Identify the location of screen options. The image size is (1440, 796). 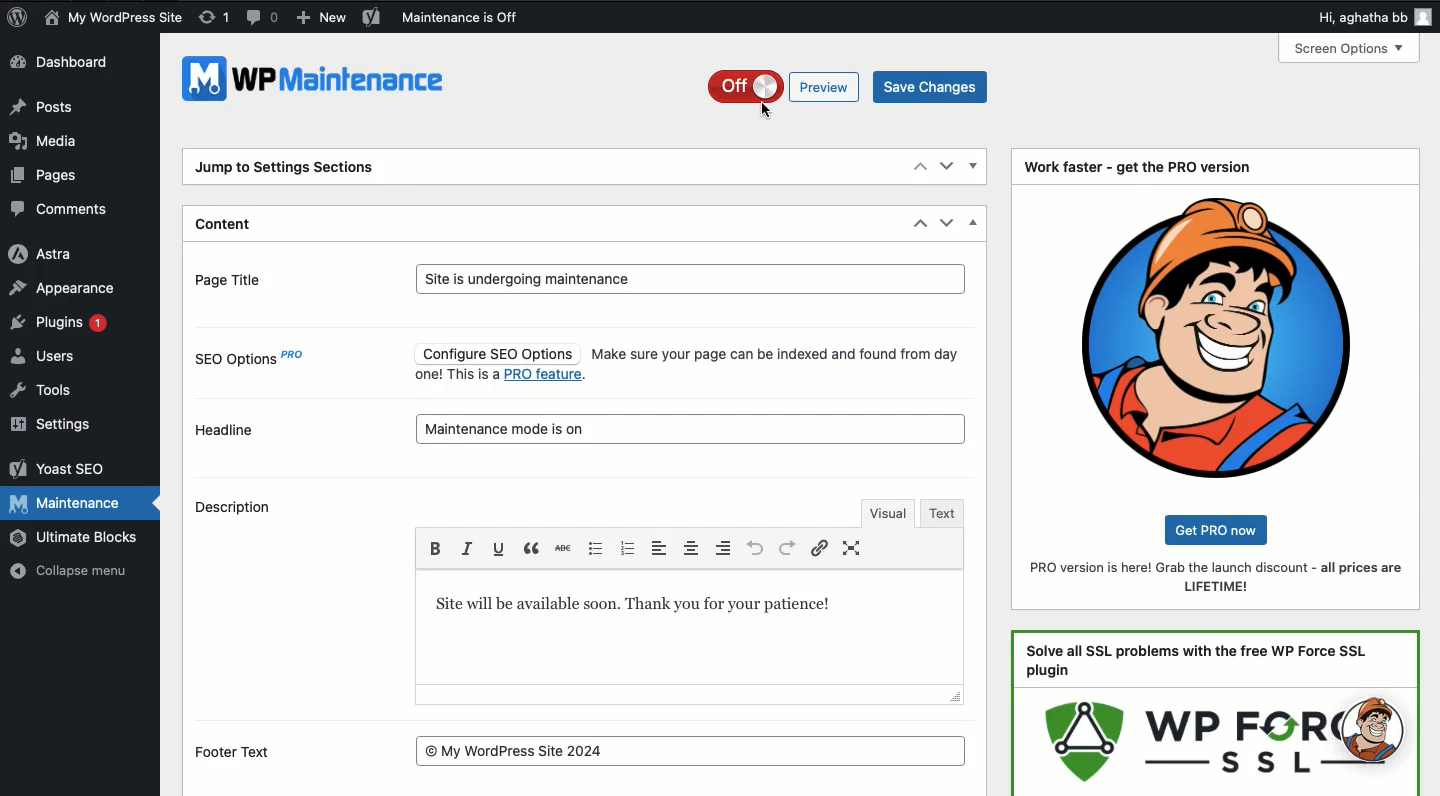
(1347, 48).